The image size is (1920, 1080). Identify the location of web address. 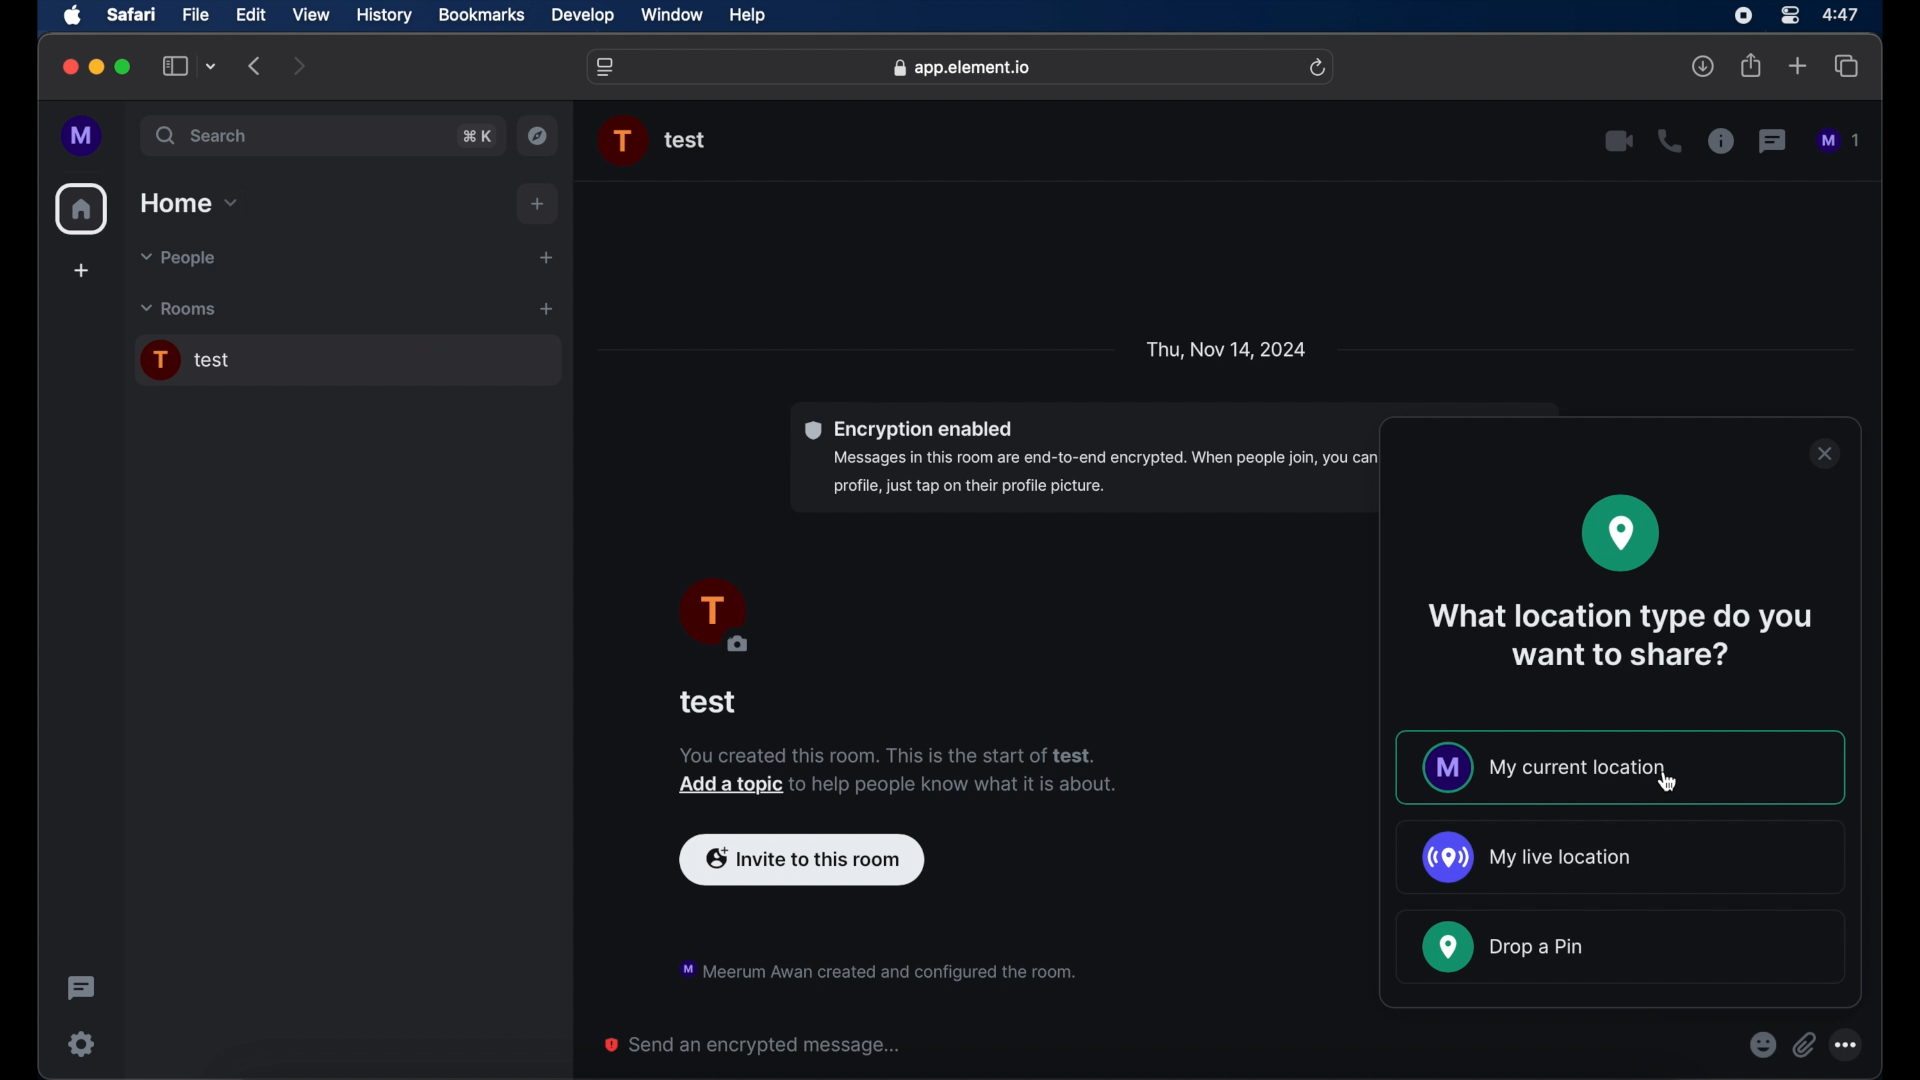
(962, 67).